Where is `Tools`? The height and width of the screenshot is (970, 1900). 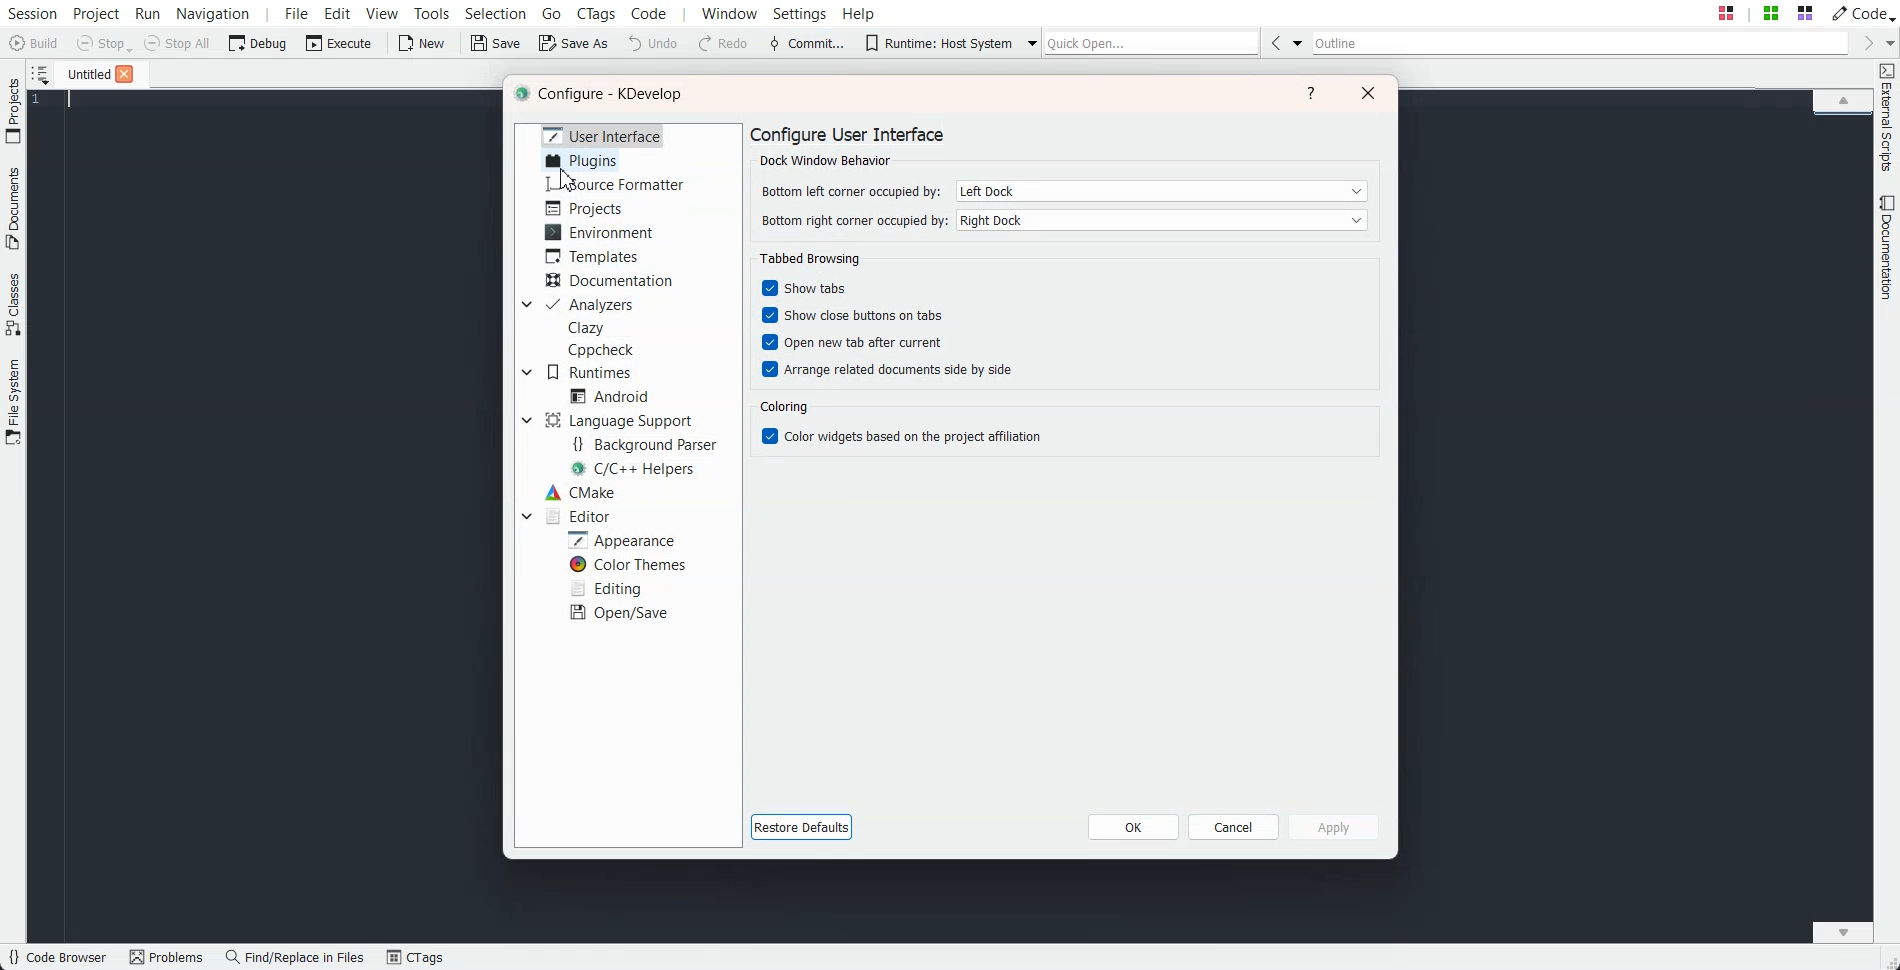
Tools is located at coordinates (433, 13).